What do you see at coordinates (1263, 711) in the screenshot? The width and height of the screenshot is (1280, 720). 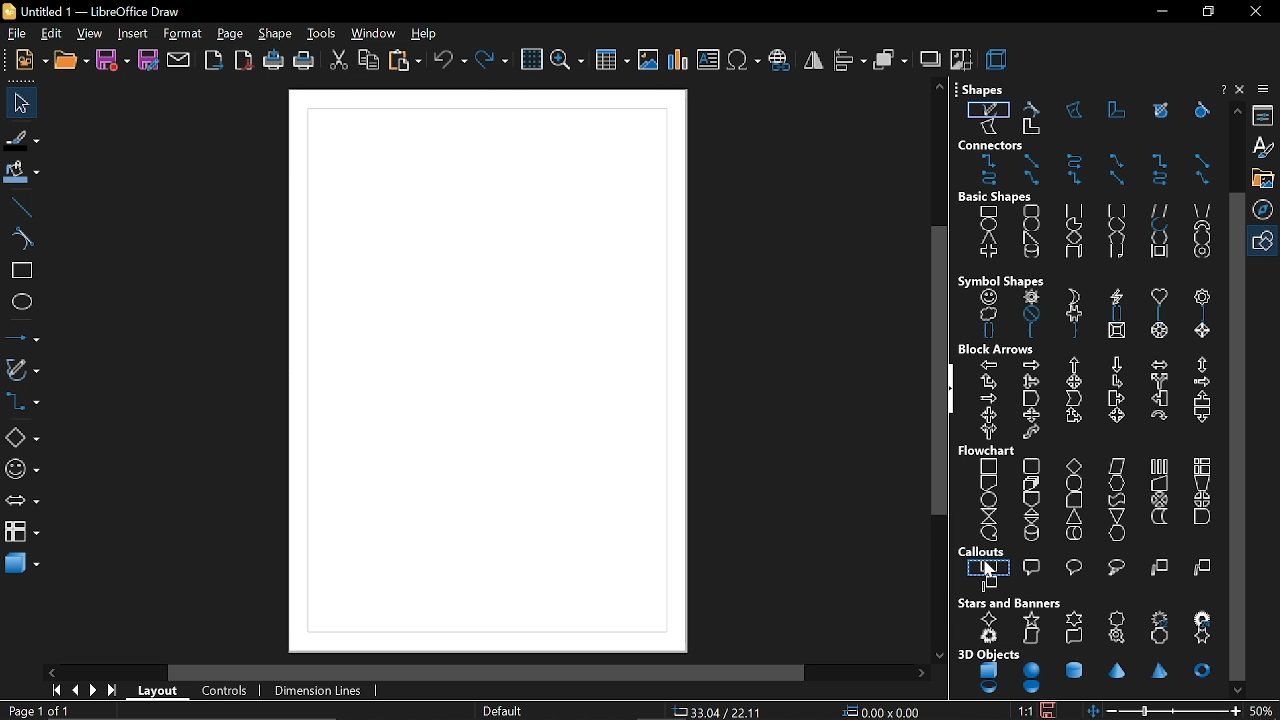 I see `current zoom` at bounding box center [1263, 711].